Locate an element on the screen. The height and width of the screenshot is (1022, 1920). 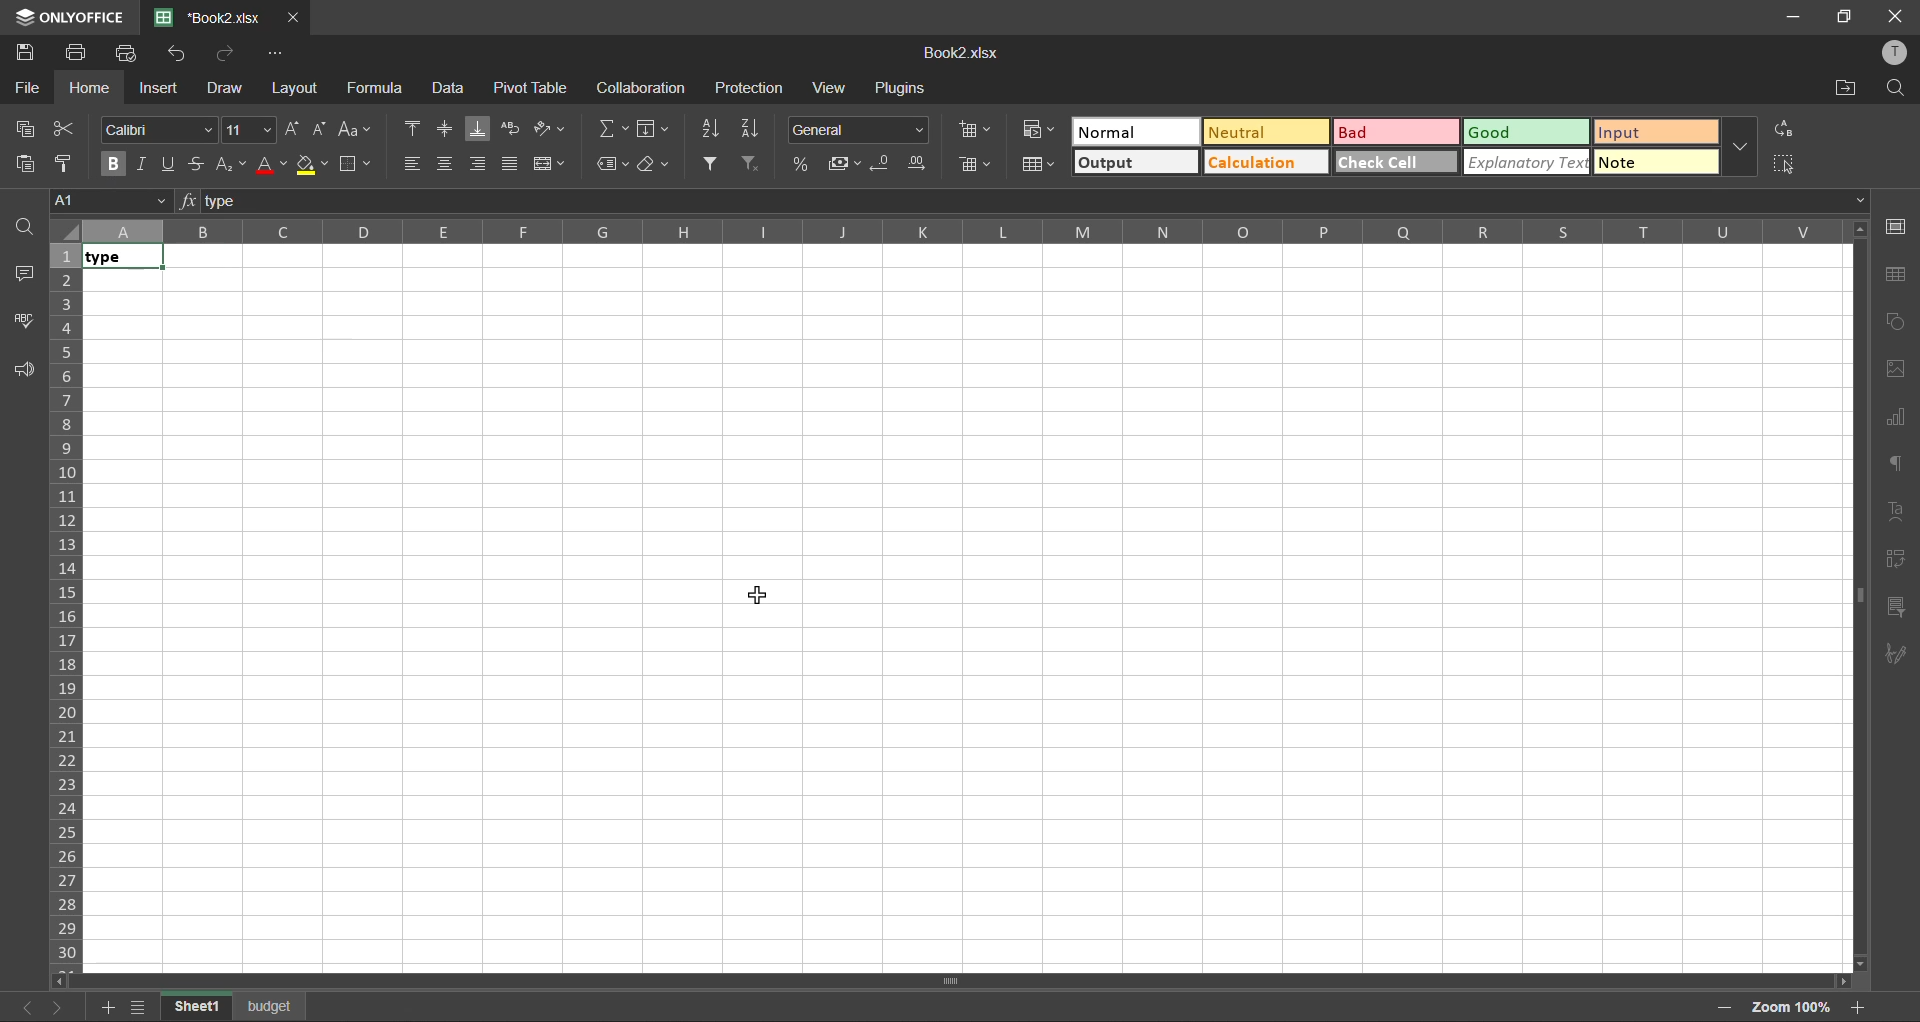
open location is located at coordinates (1848, 90).